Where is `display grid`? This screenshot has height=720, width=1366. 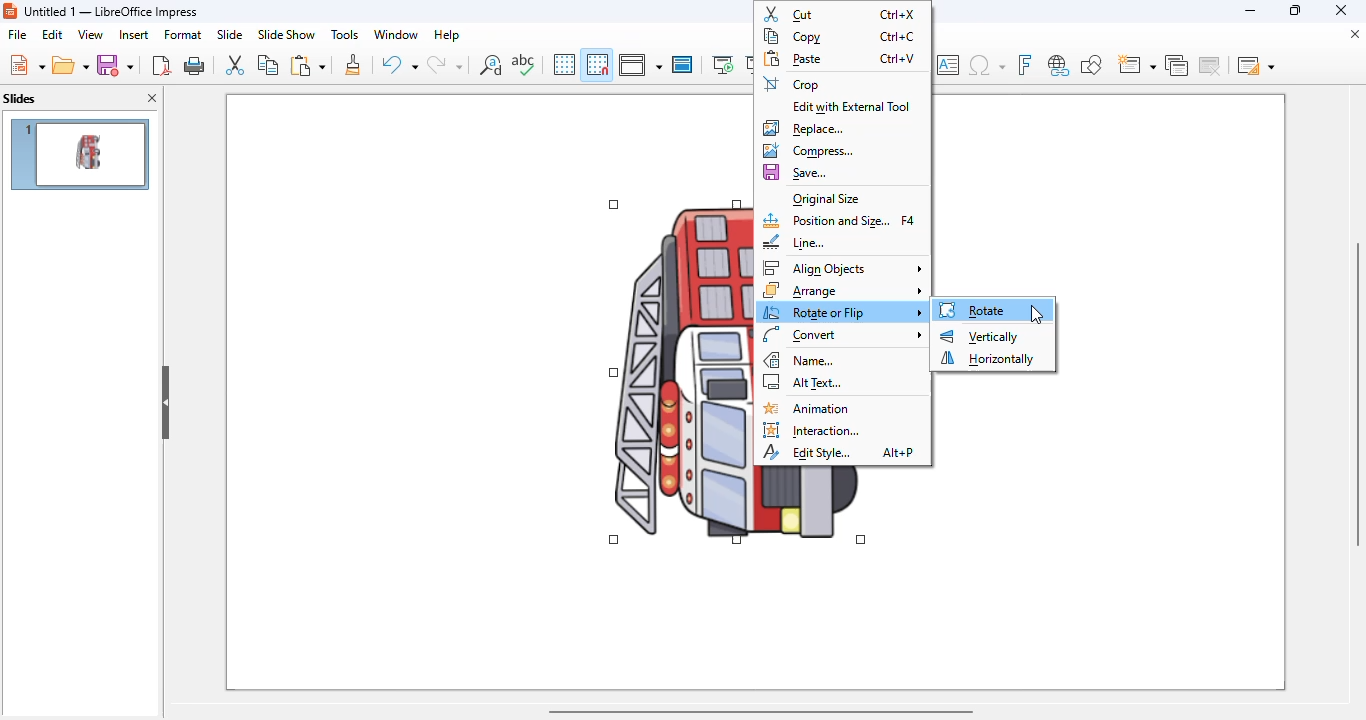 display grid is located at coordinates (564, 65).